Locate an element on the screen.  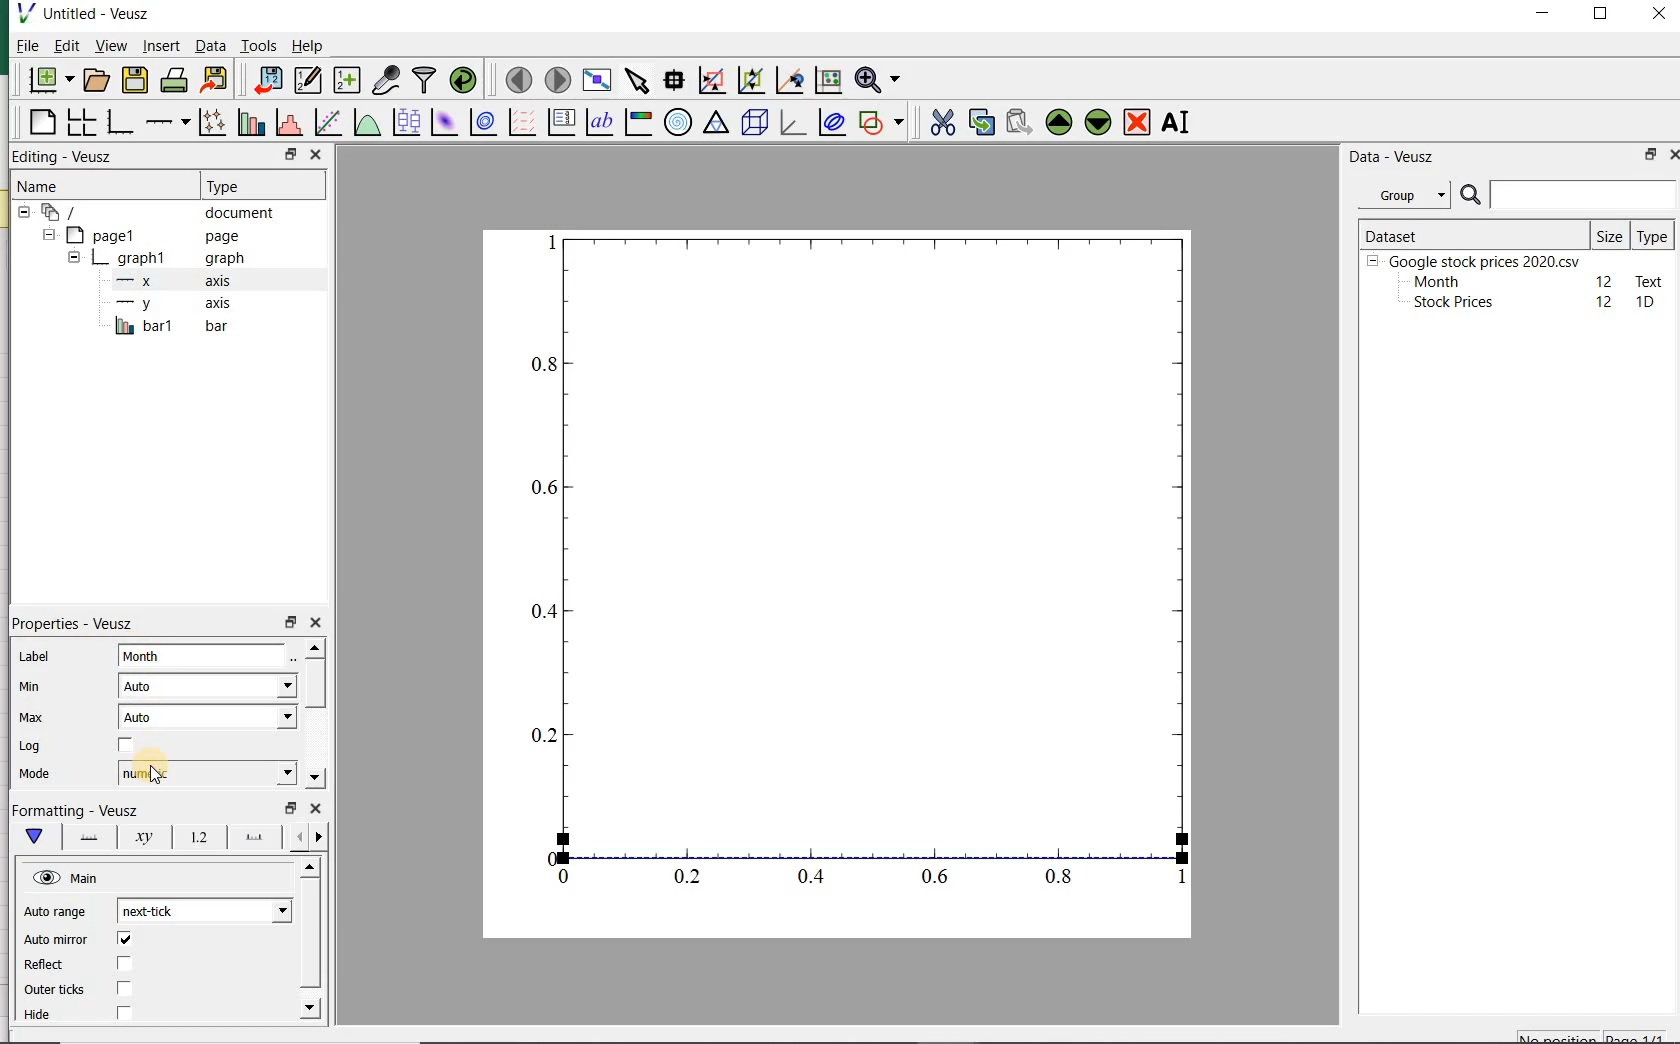
next tick is located at coordinates (201, 911).